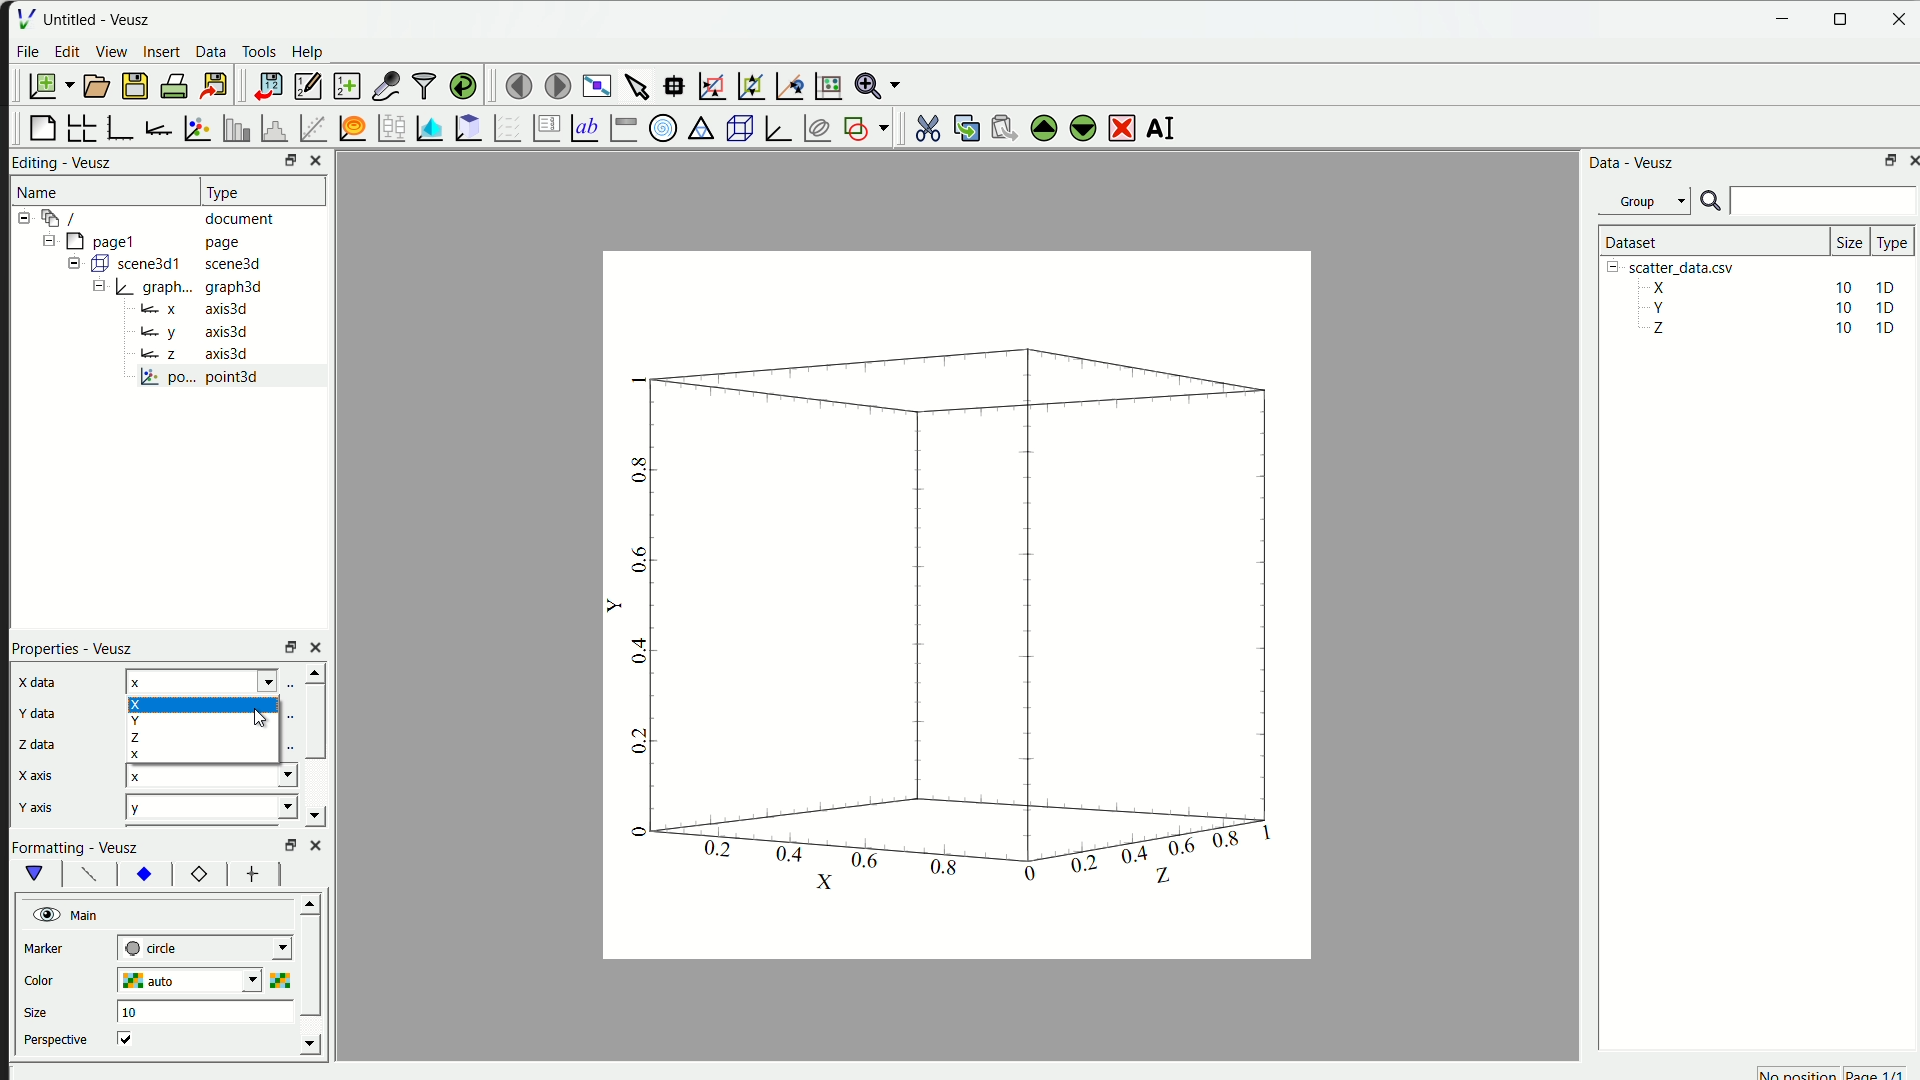 The width and height of the screenshot is (1920, 1080). What do you see at coordinates (311, 127) in the screenshot?
I see `fit function to data` at bounding box center [311, 127].